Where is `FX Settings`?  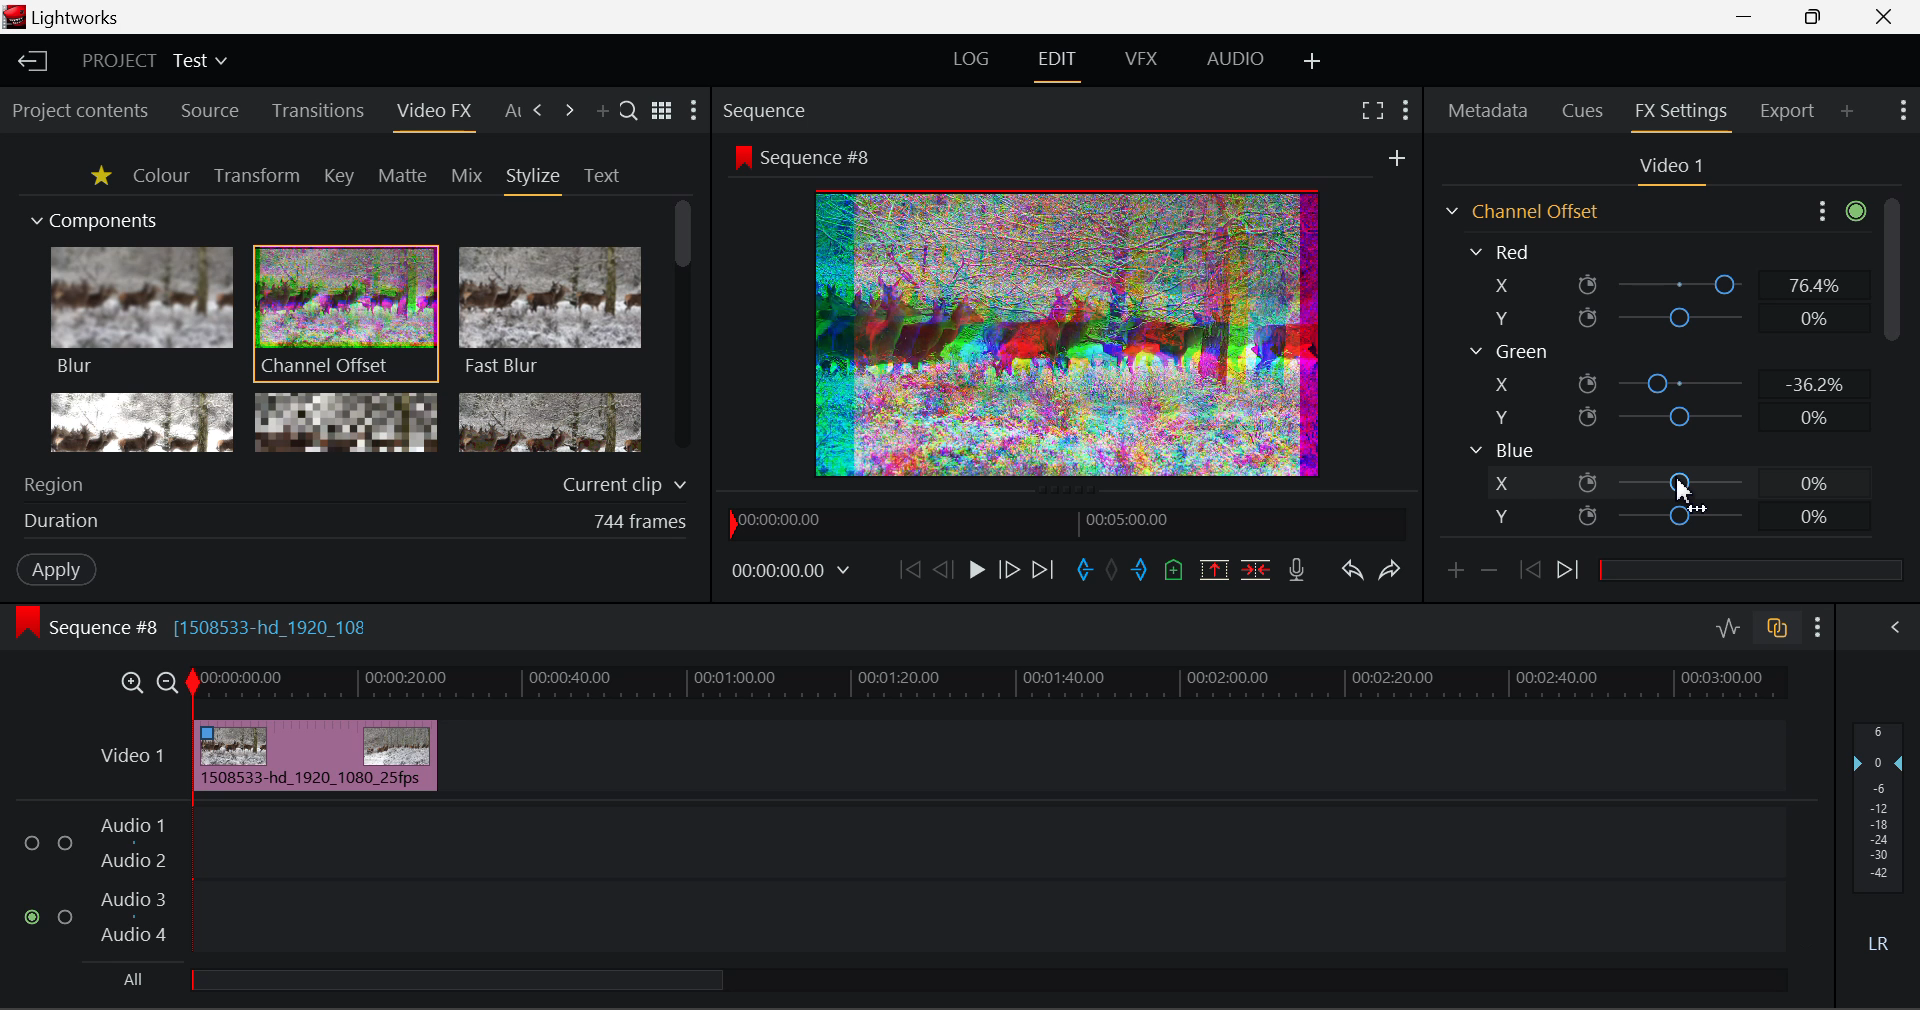
FX Settings is located at coordinates (1682, 113).